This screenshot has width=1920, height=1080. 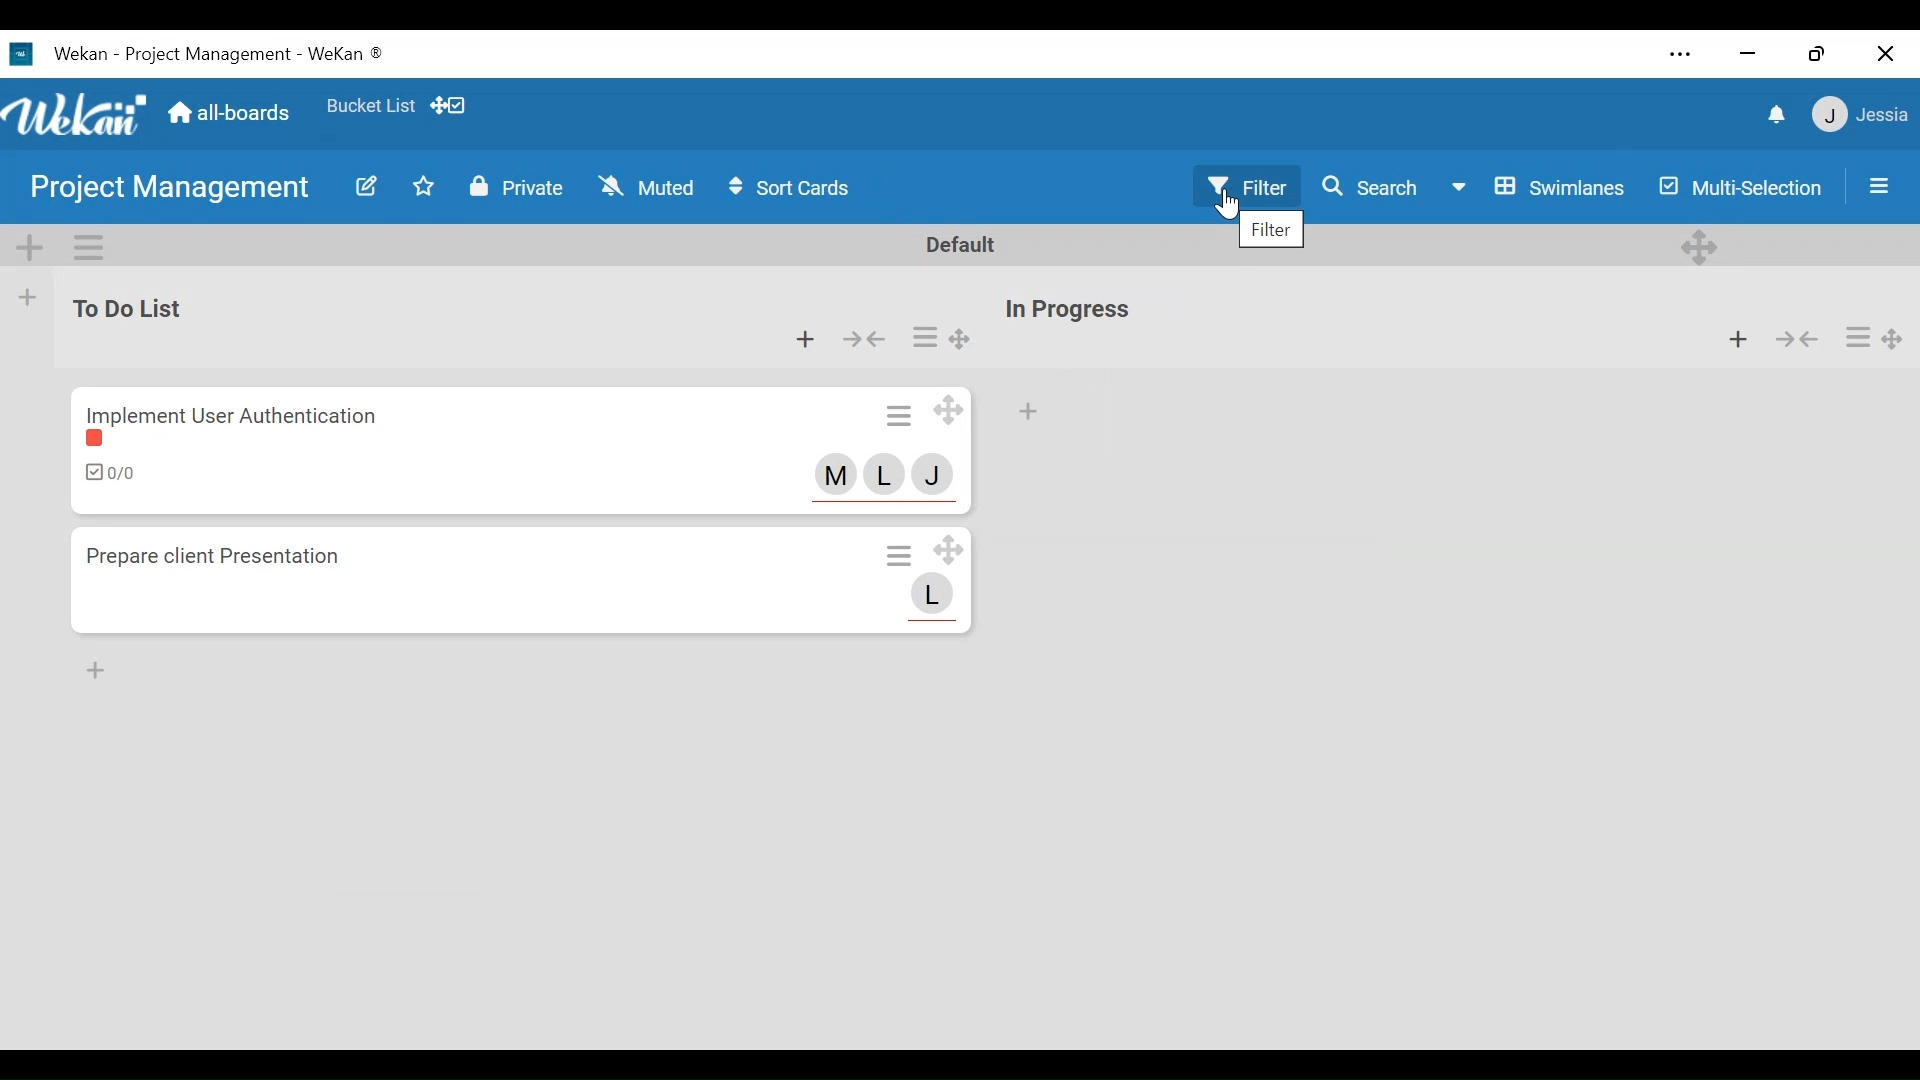 I want to click on collapse, so click(x=864, y=340).